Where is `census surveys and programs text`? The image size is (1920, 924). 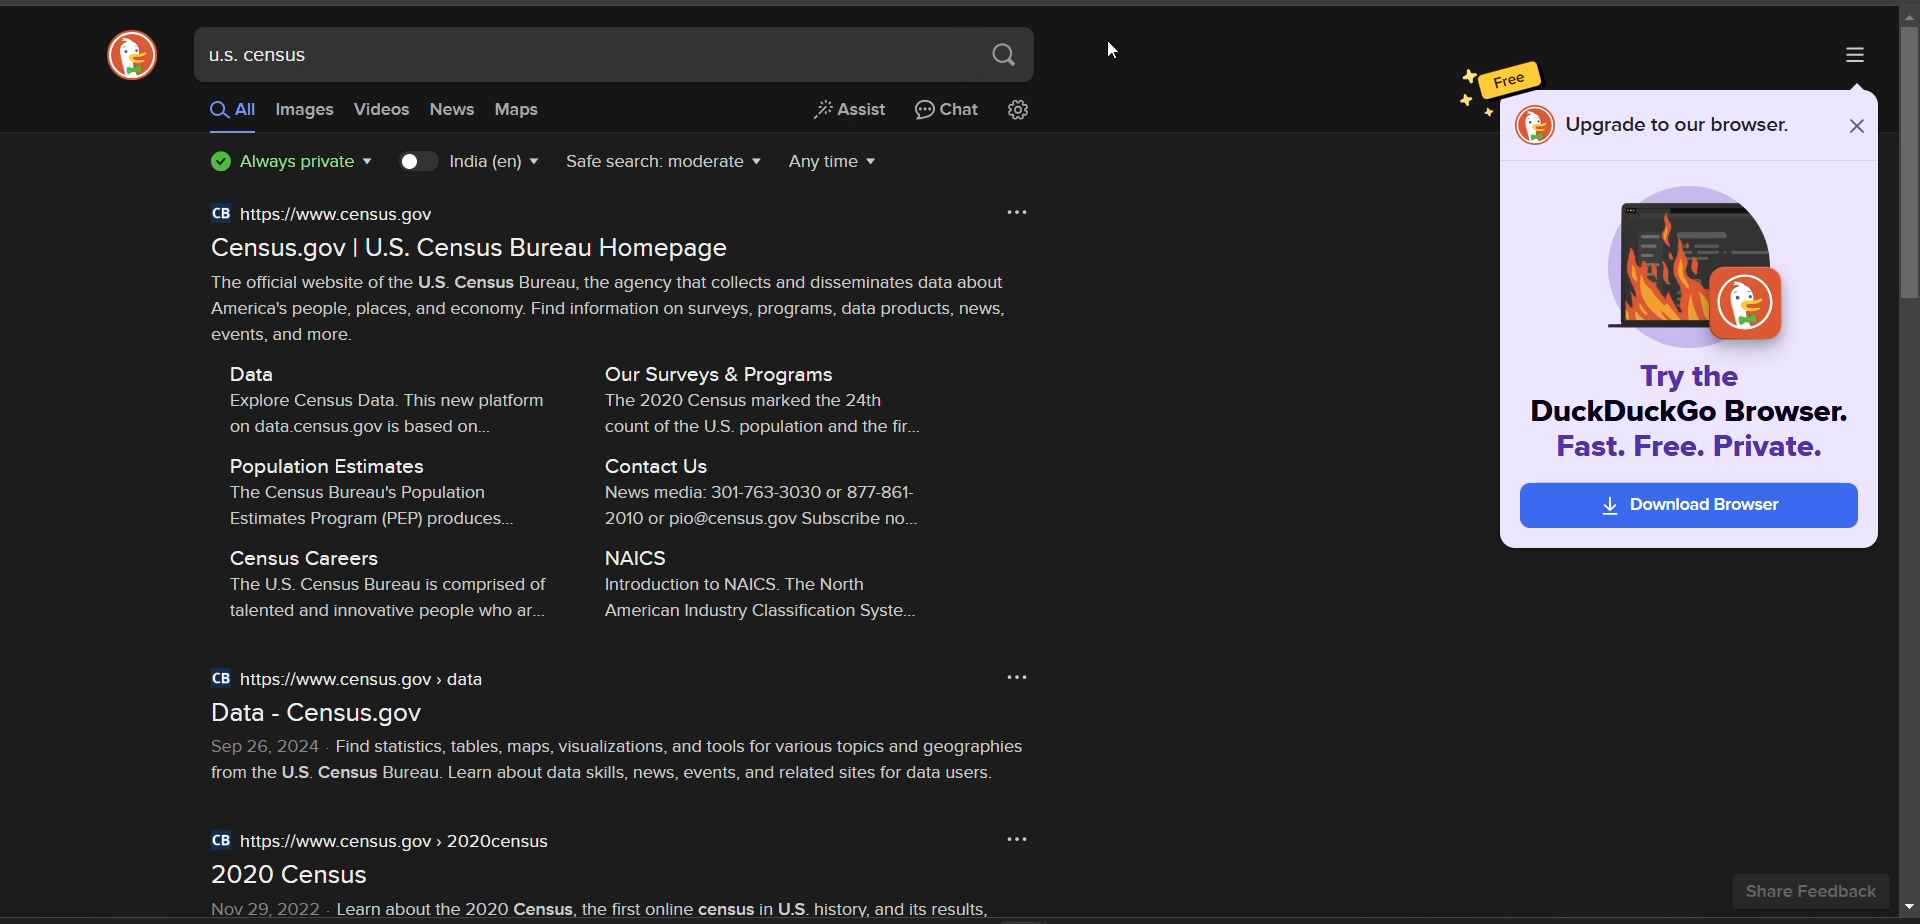
census surveys and programs text is located at coordinates (761, 416).